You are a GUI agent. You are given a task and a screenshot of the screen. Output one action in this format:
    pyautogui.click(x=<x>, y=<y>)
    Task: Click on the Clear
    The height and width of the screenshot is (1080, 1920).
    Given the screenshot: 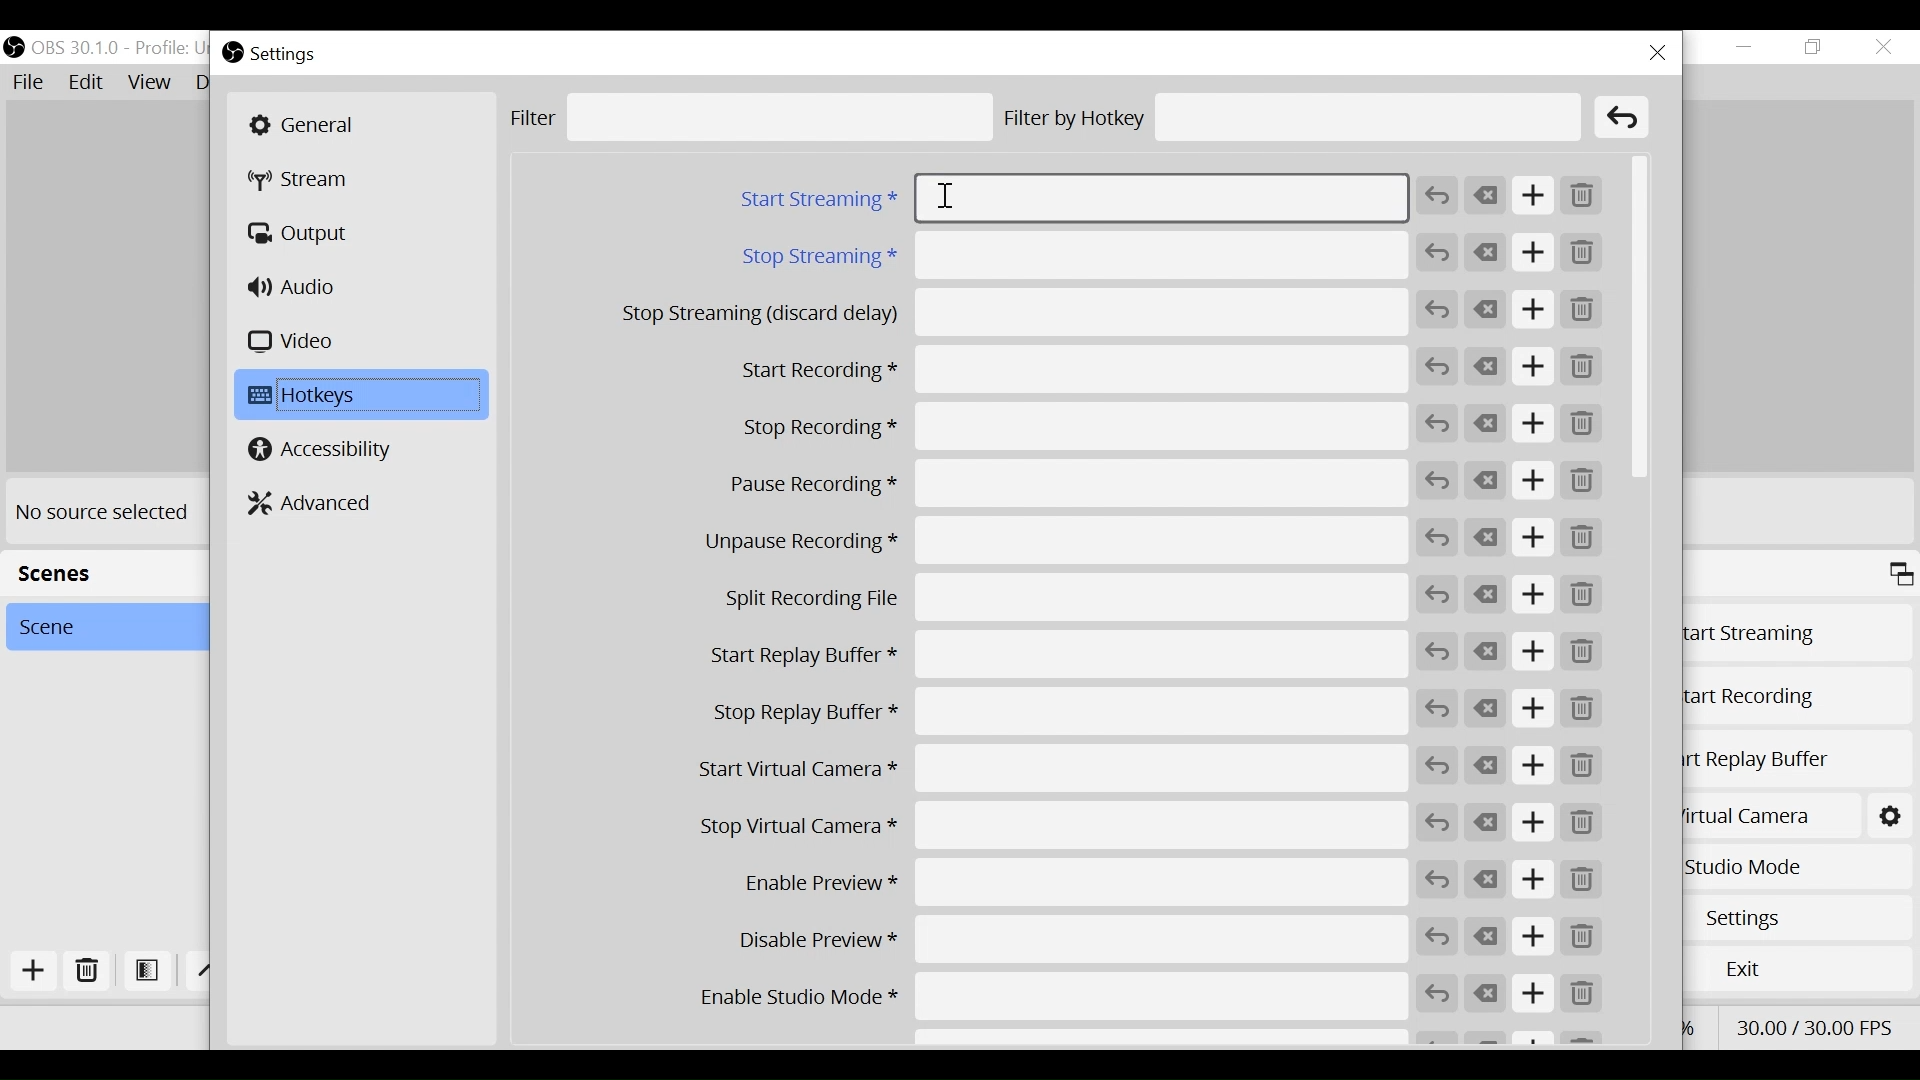 What is the action you would take?
    pyautogui.click(x=1486, y=707)
    